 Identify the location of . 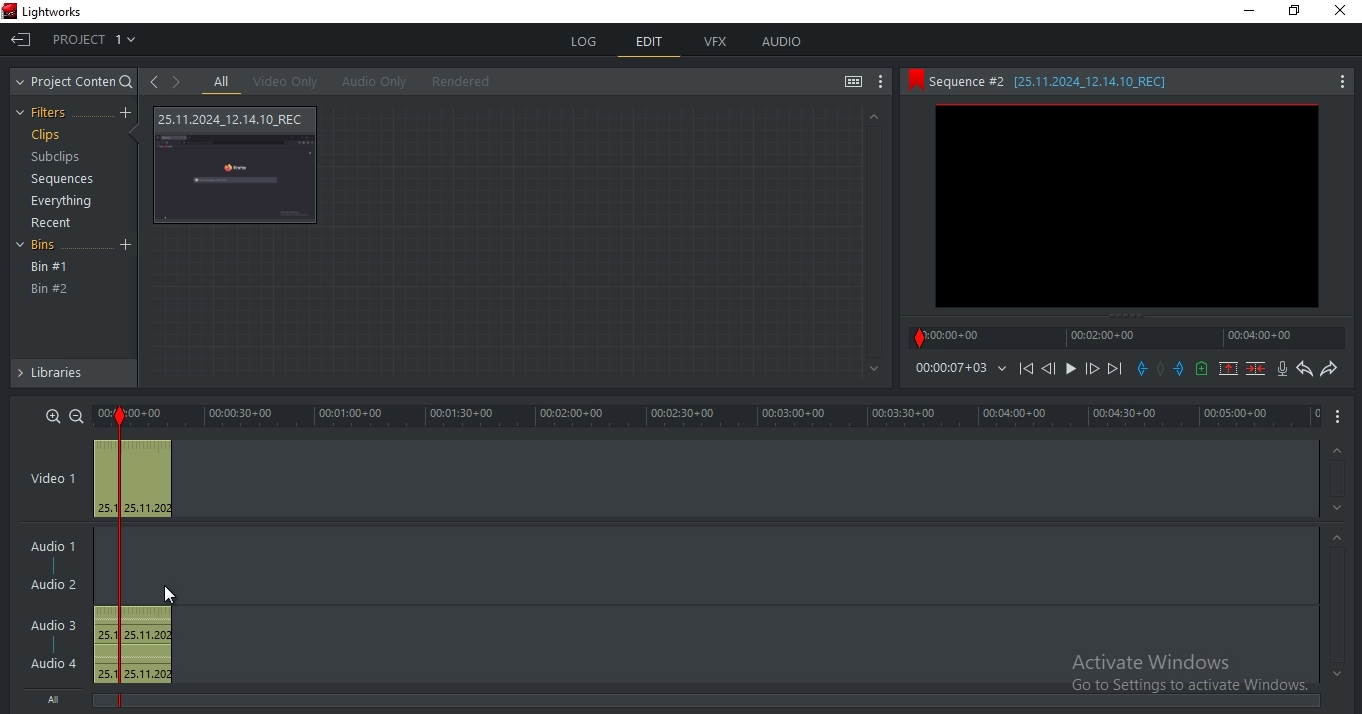
(855, 80).